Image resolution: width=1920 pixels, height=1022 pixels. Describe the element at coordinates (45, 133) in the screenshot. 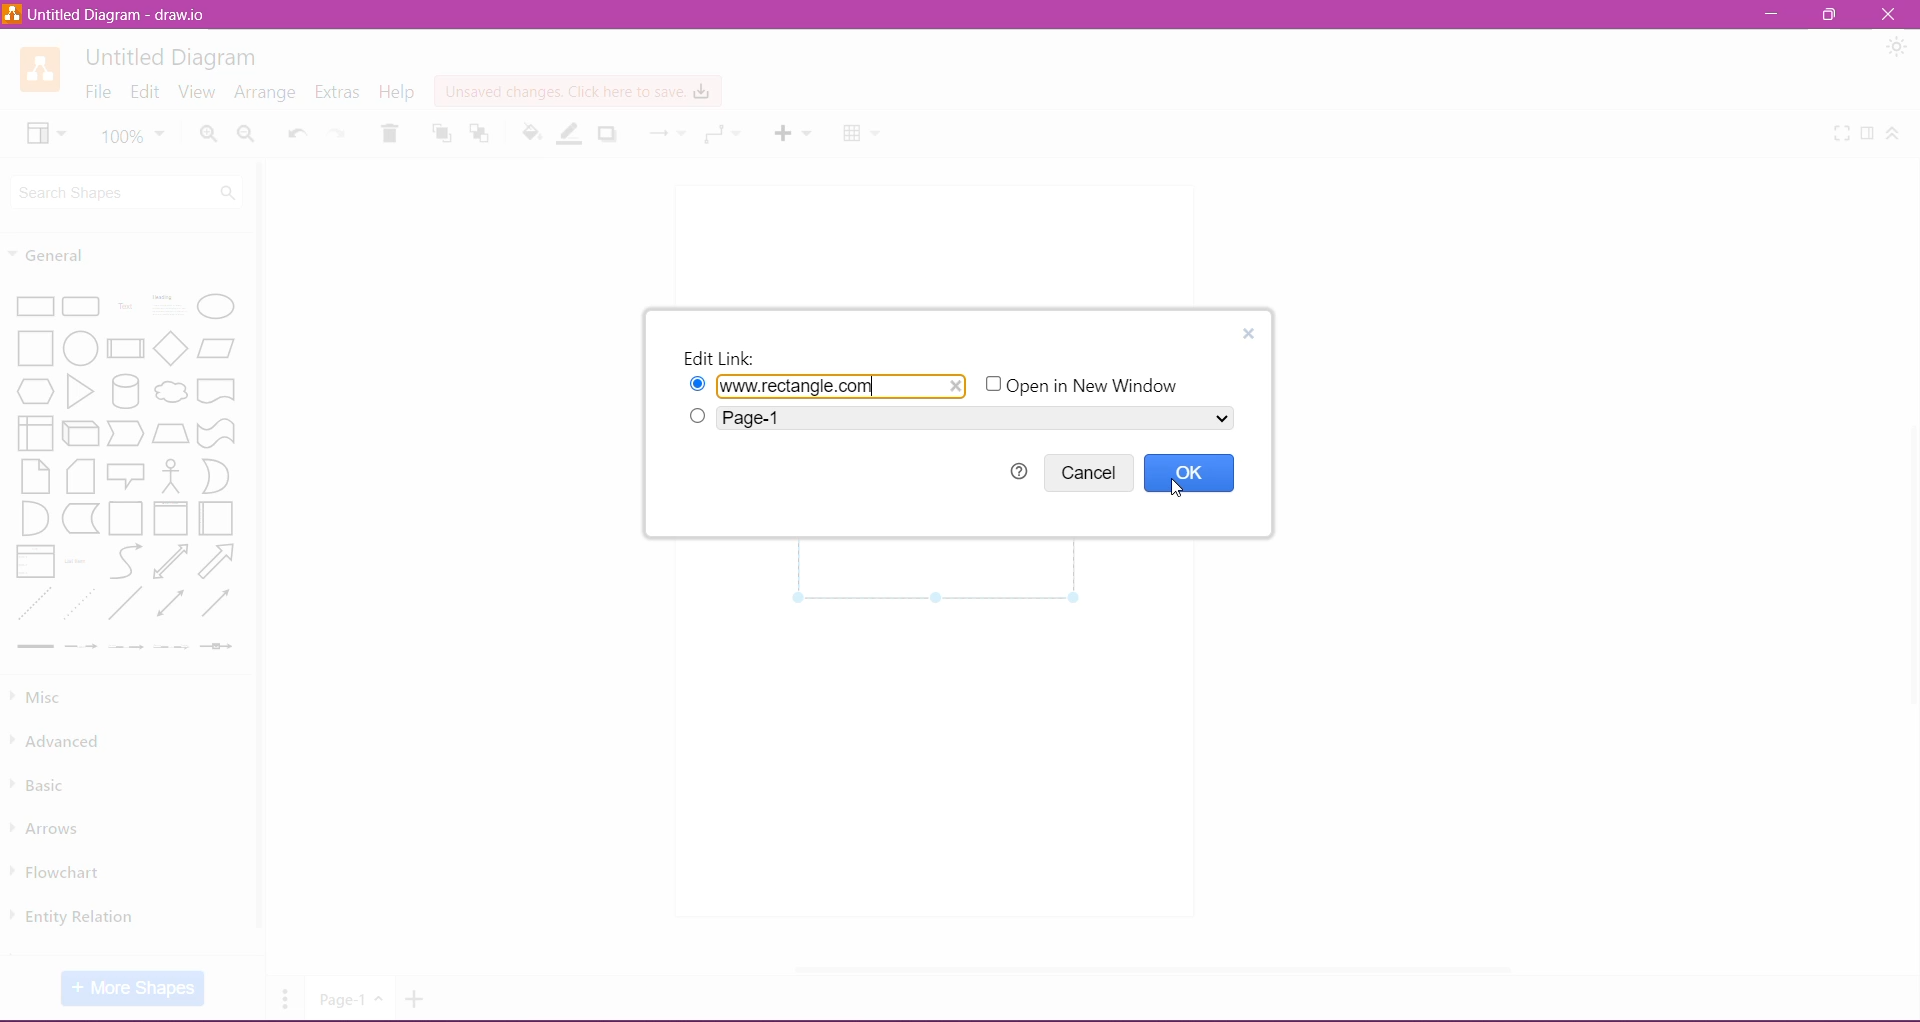

I see `View` at that location.